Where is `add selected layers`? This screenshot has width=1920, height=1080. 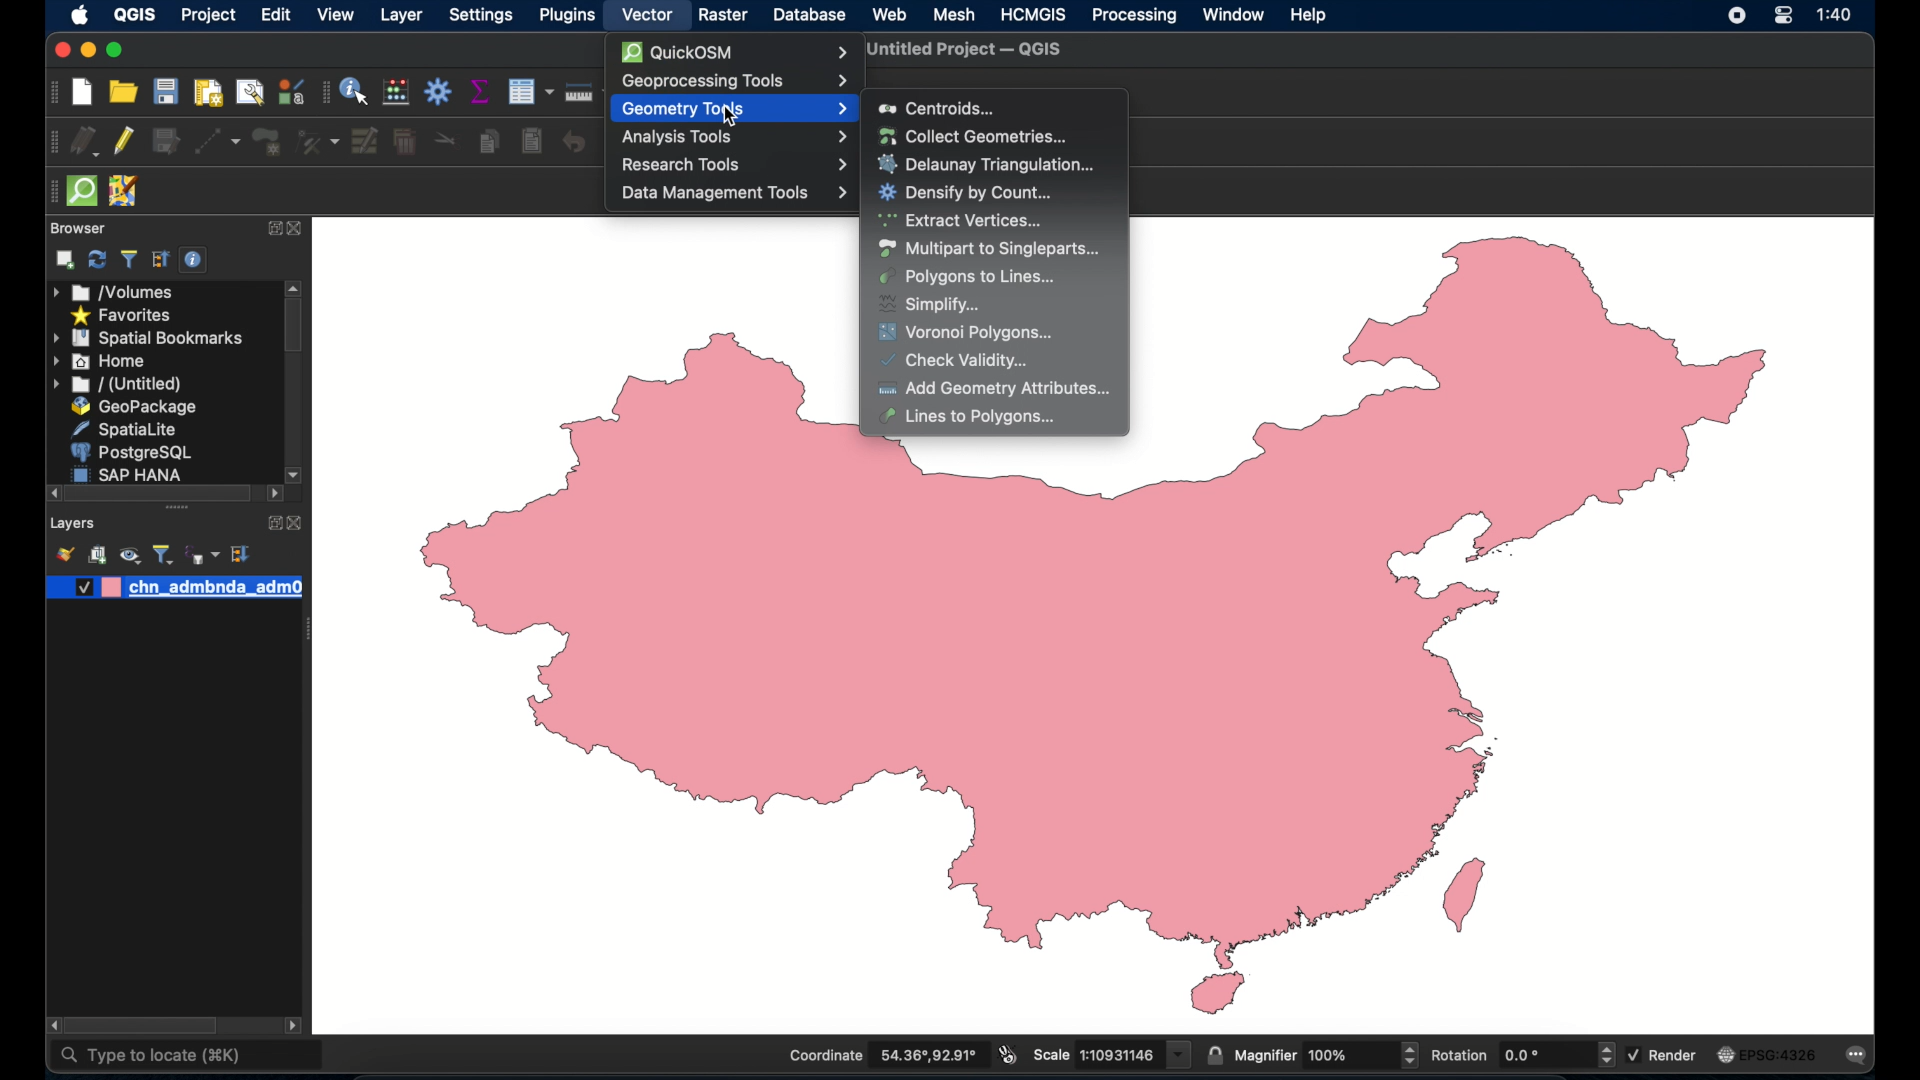 add selected layers is located at coordinates (66, 260).